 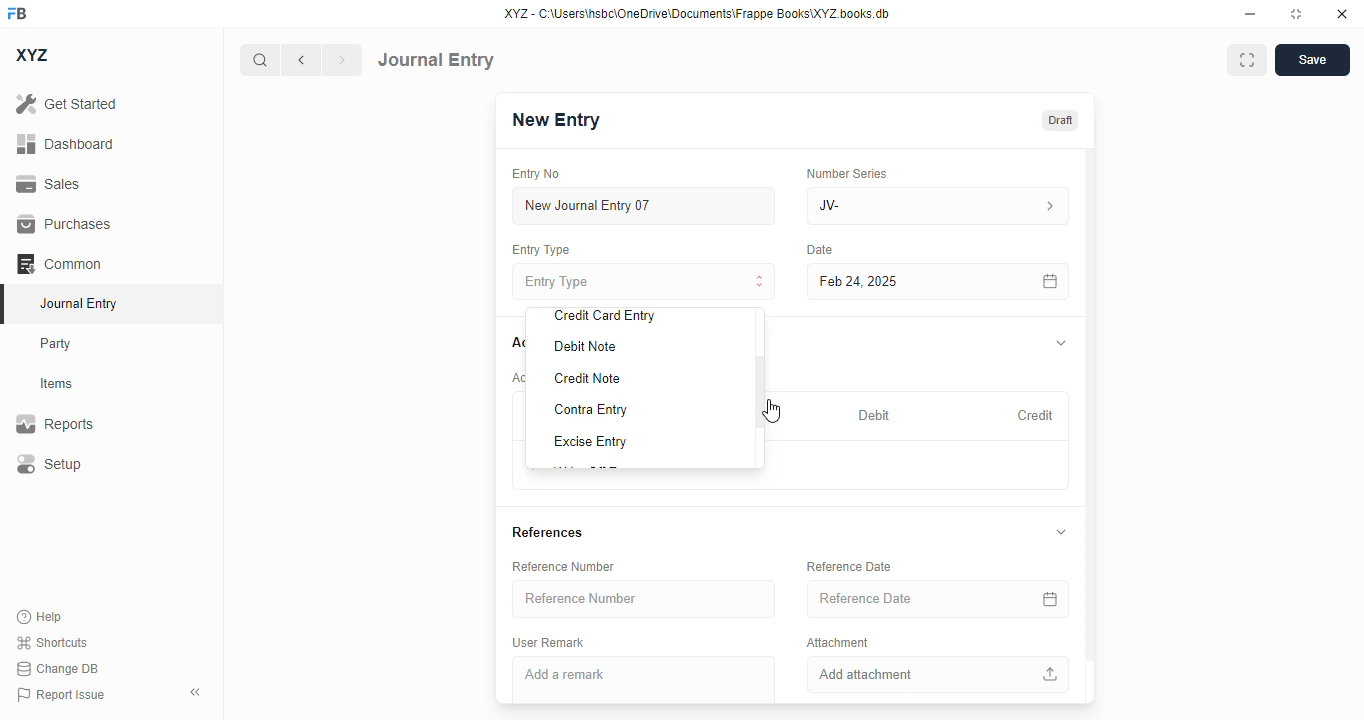 What do you see at coordinates (697, 14) in the screenshot?
I see `XYZ - C:\Users\hsbc\OneDrive\Documents\Frappe Books\XYZ books. db` at bounding box center [697, 14].